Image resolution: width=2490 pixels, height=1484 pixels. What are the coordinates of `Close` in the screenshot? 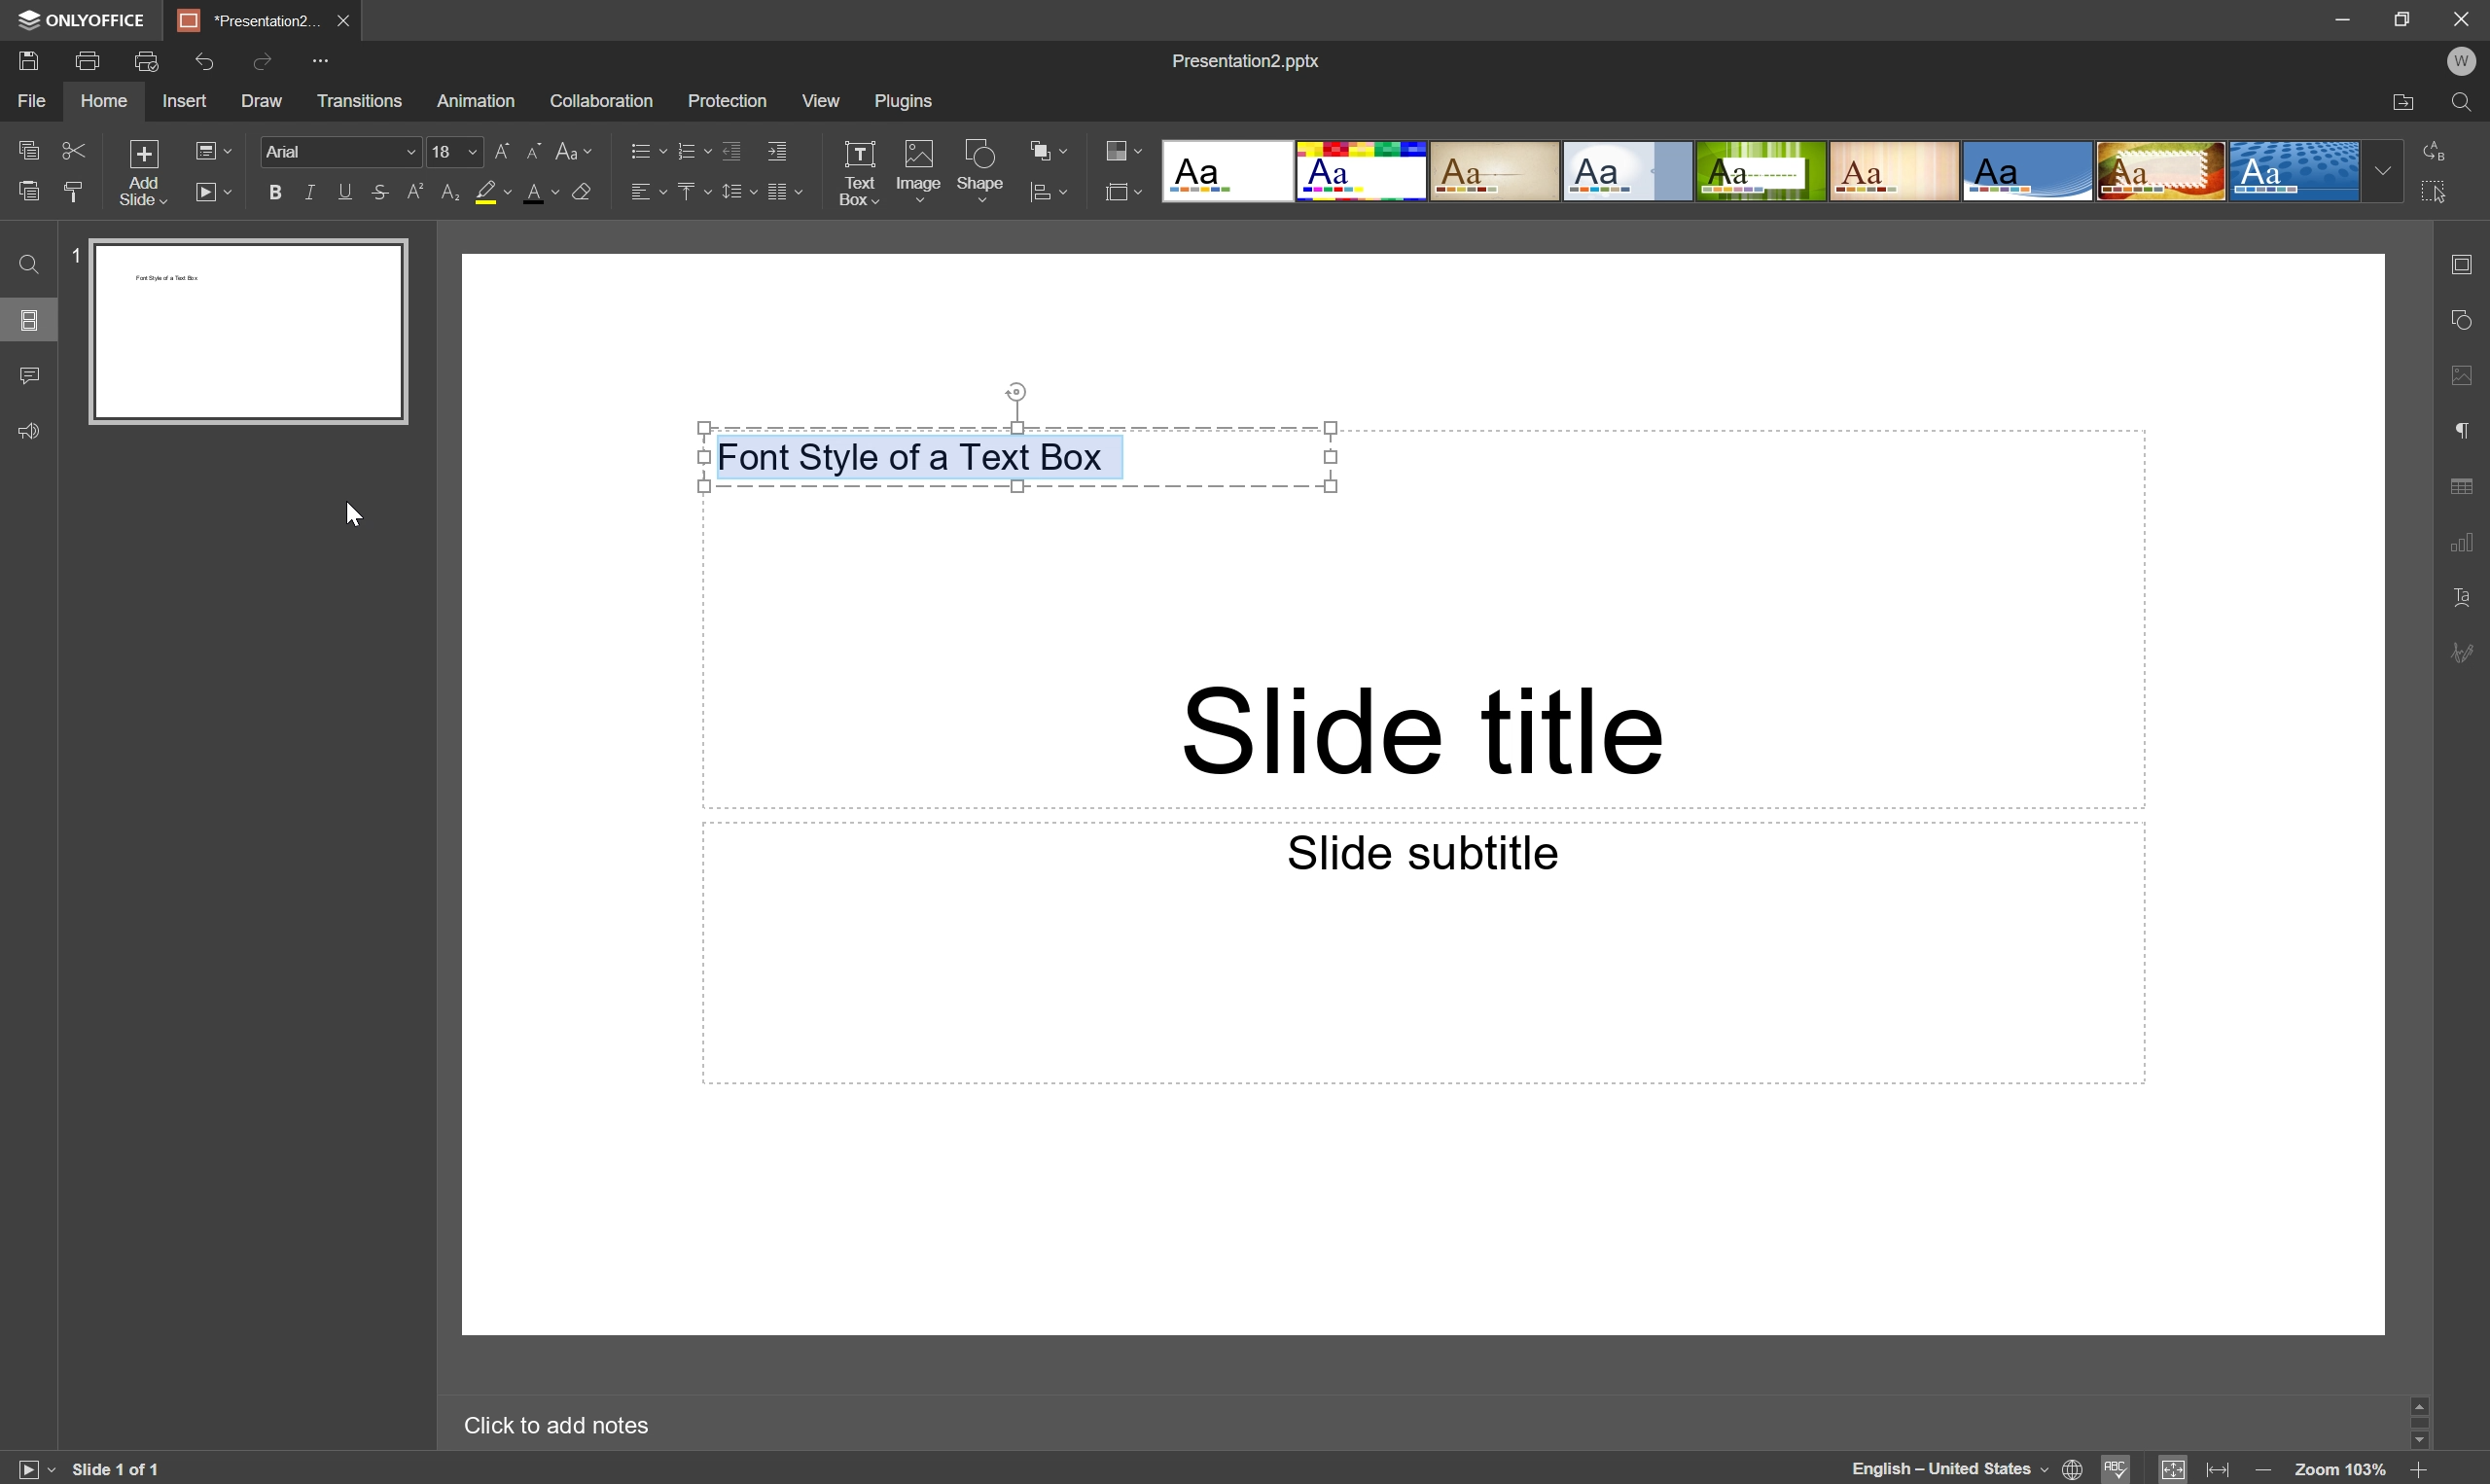 It's located at (347, 20).